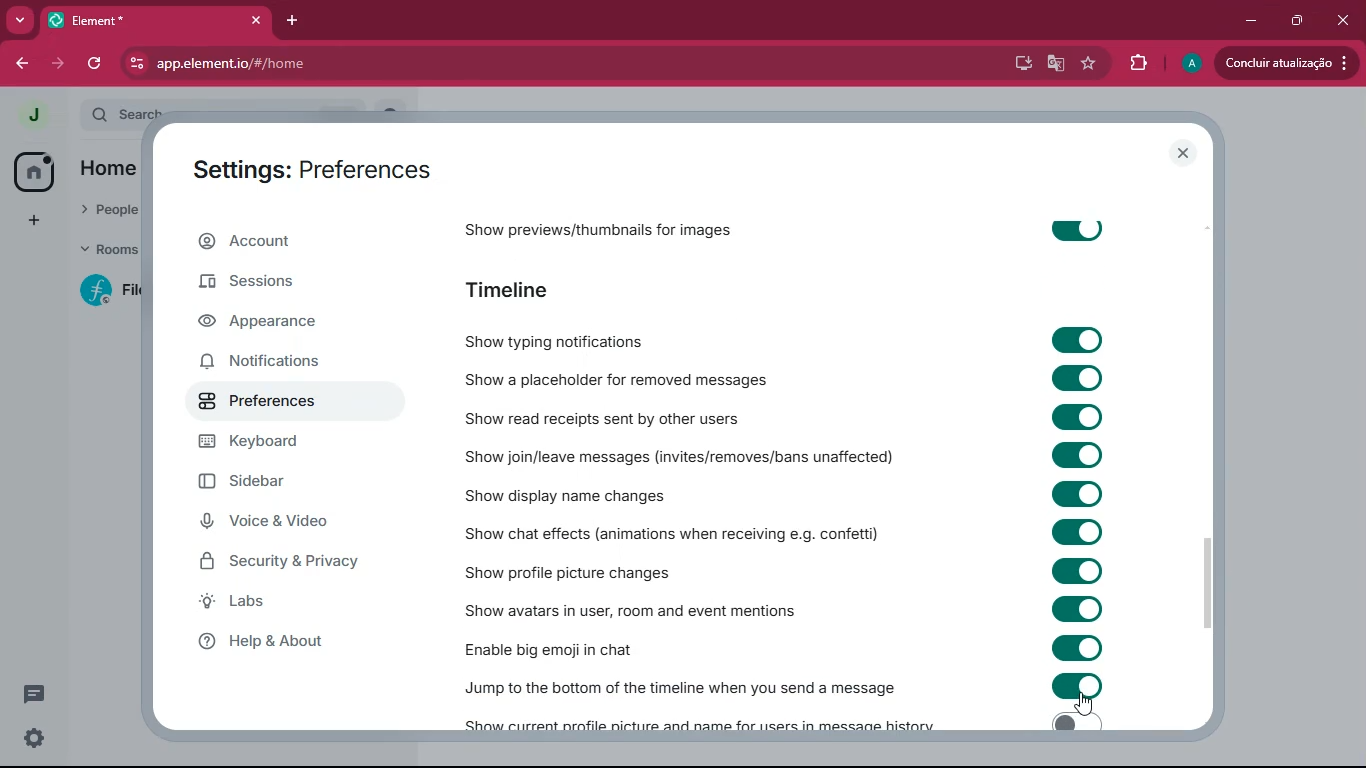 The image size is (1366, 768). What do you see at coordinates (67, 116) in the screenshot?
I see `expand` at bounding box center [67, 116].